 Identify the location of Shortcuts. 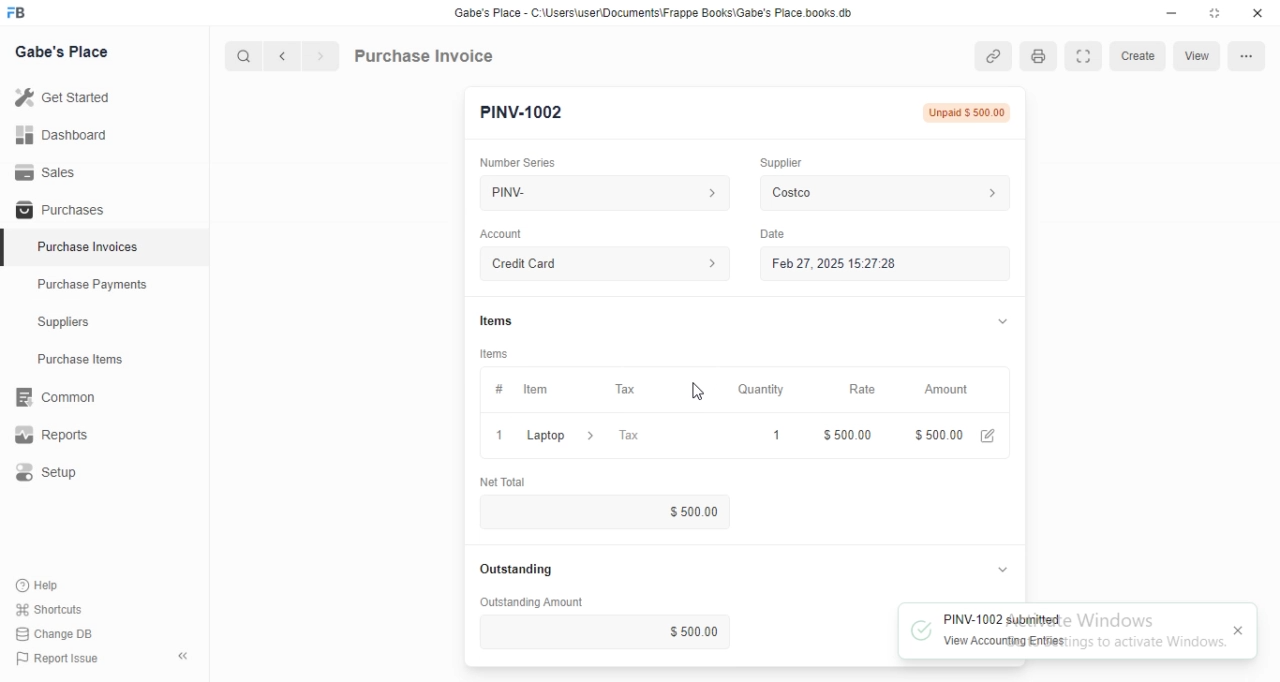
(50, 609).